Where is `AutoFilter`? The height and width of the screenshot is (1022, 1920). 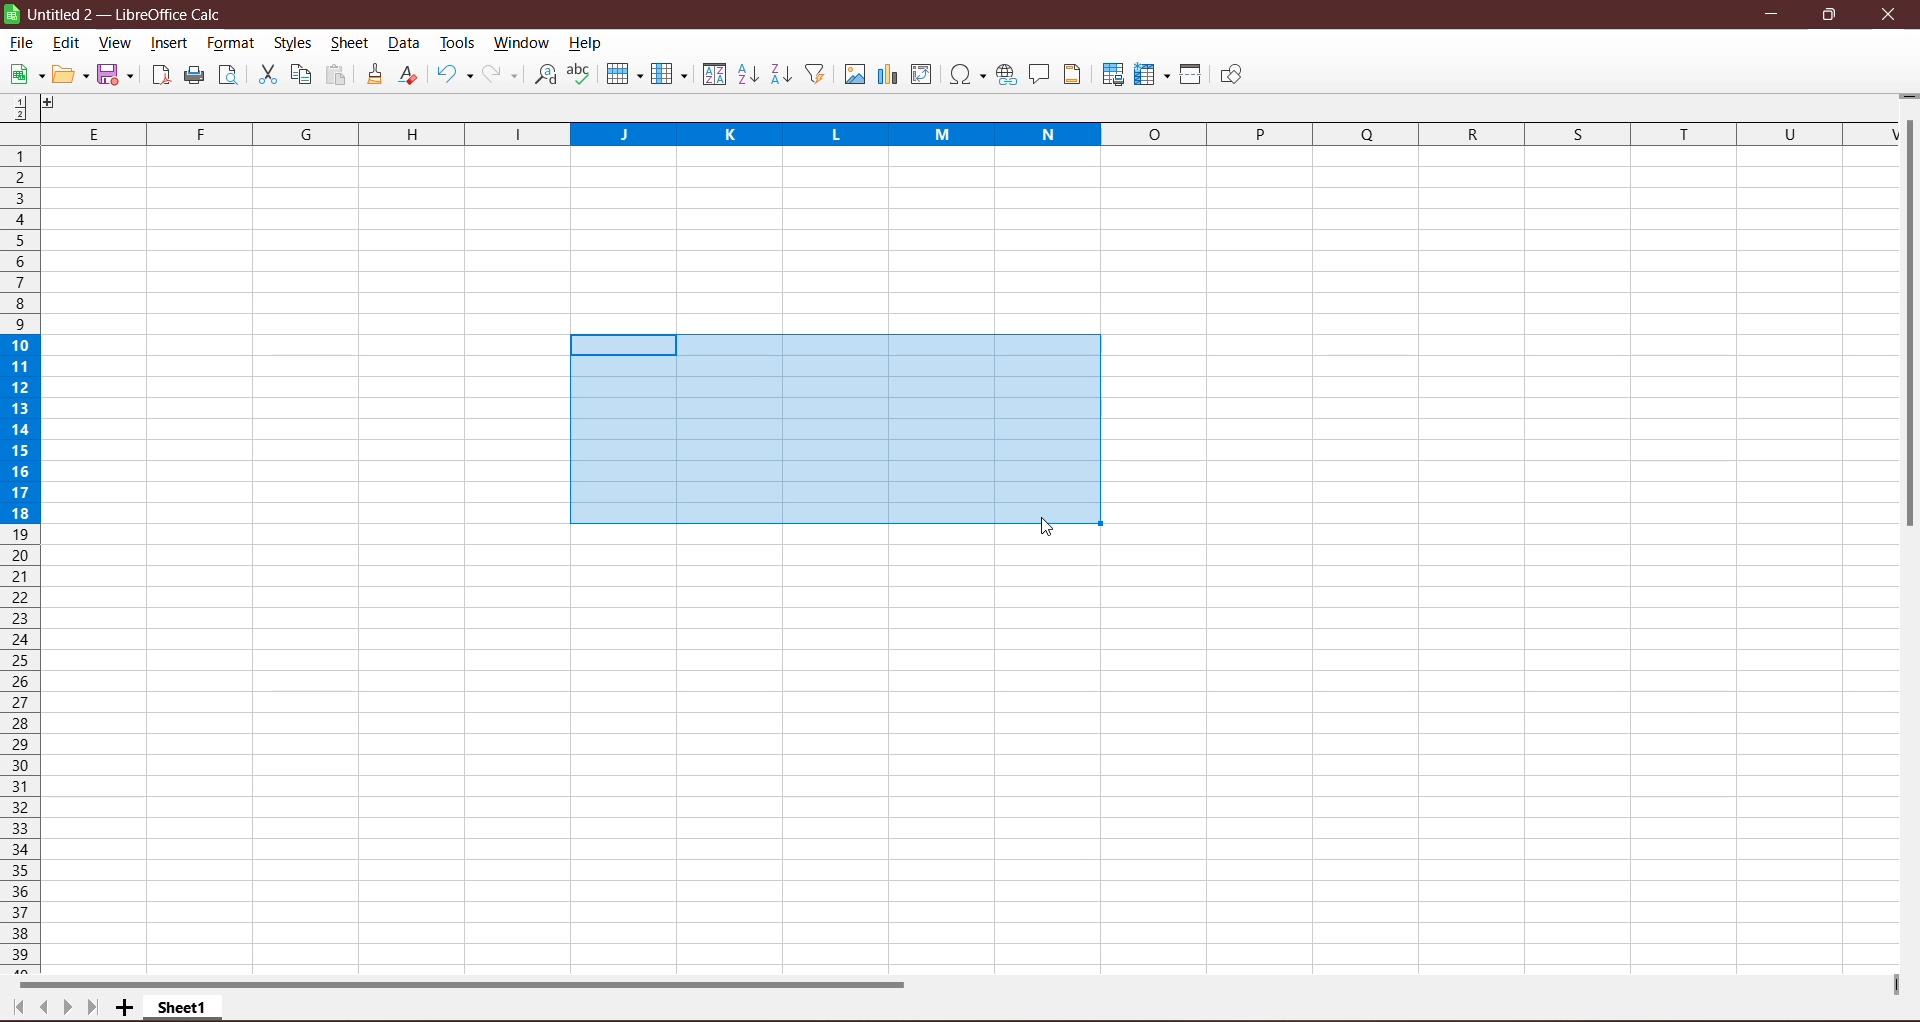
AutoFilter is located at coordinates (817, 74).